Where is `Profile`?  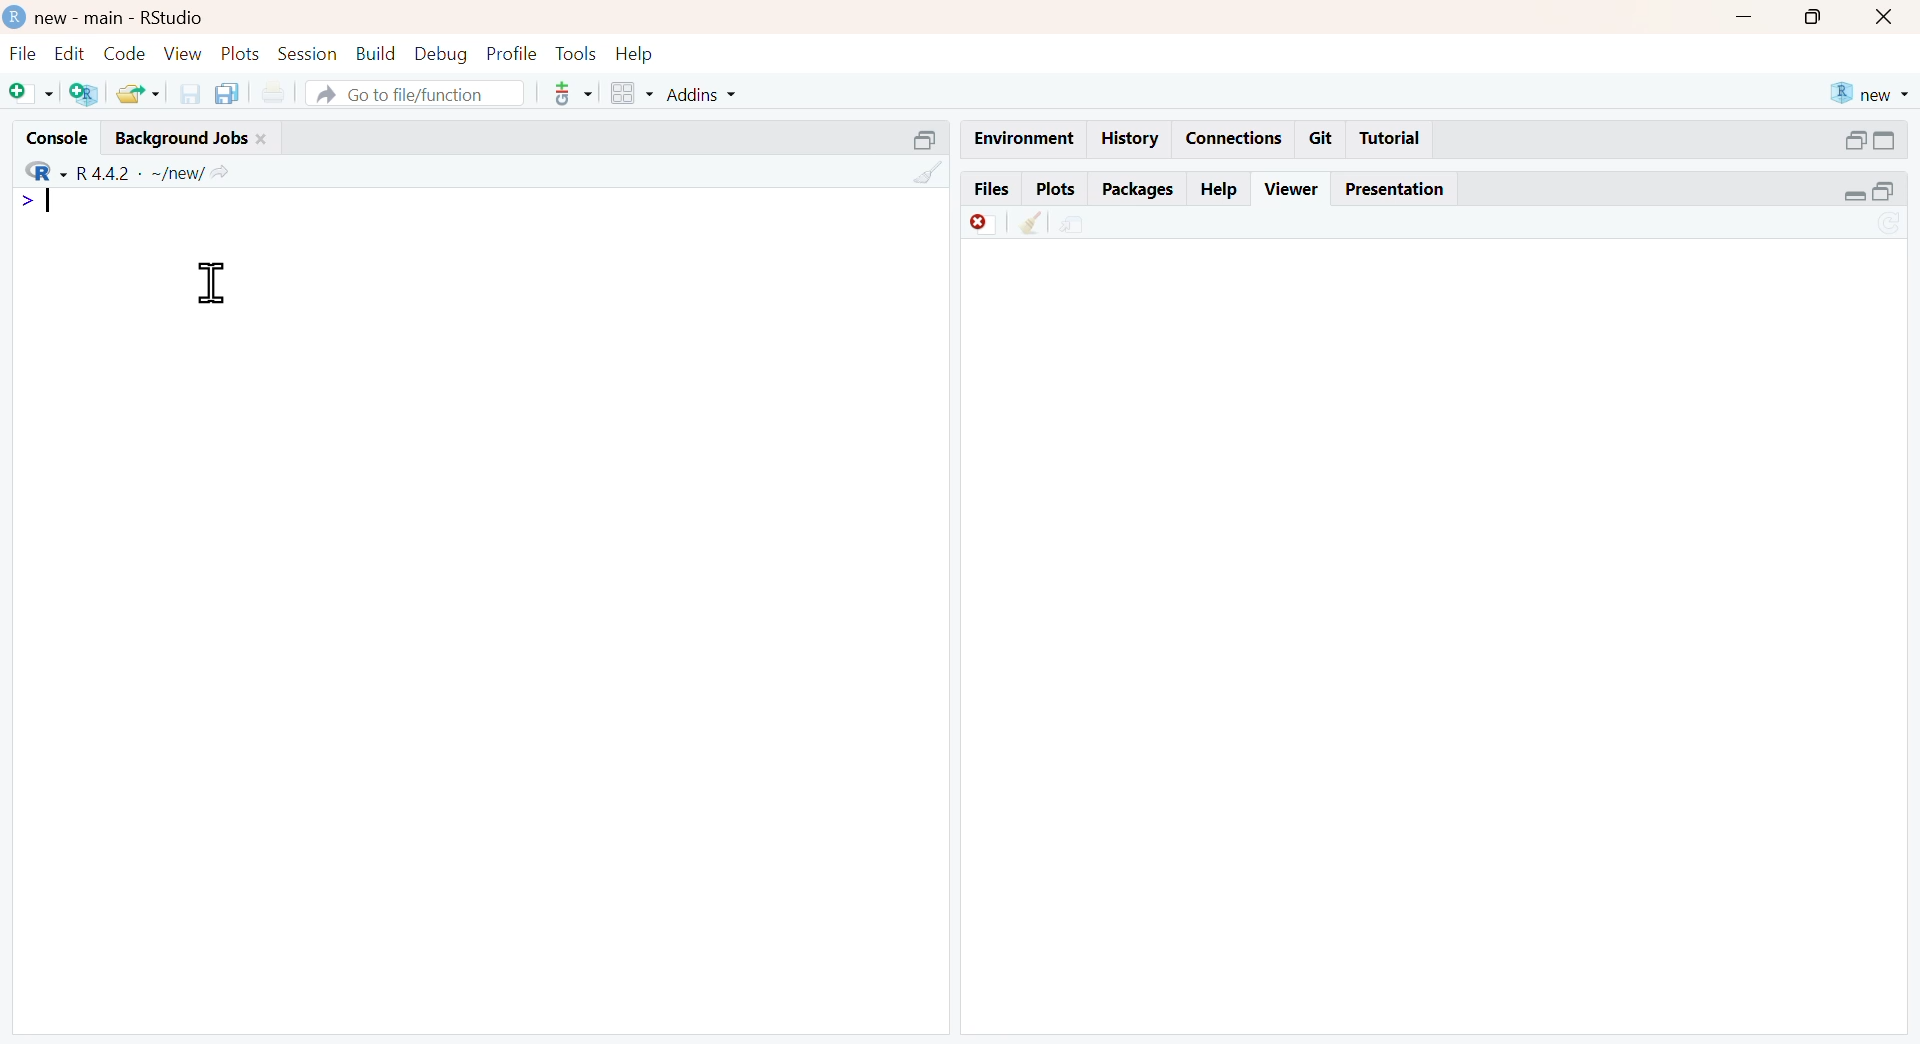 Profile is located at coordinates (511, 54).